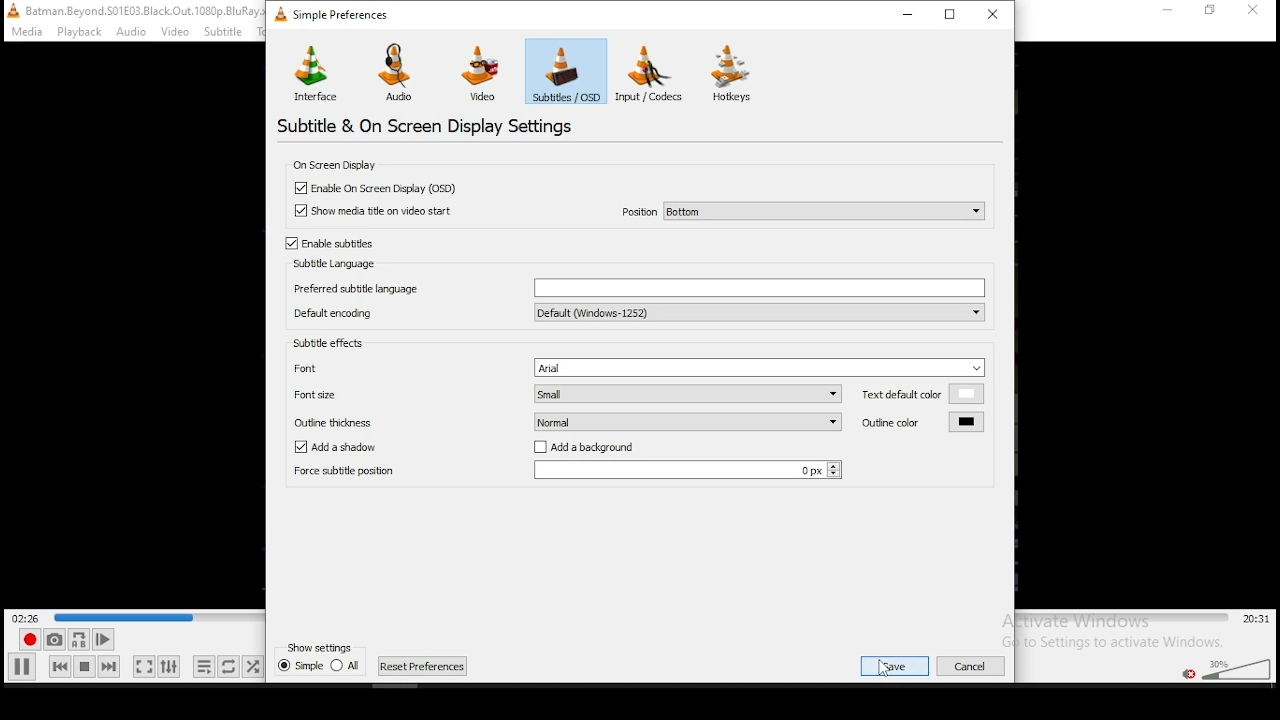  Describe the element at coordinates (336, 447) in the screenshot. I see `checkbox: add a shadow` at that location.